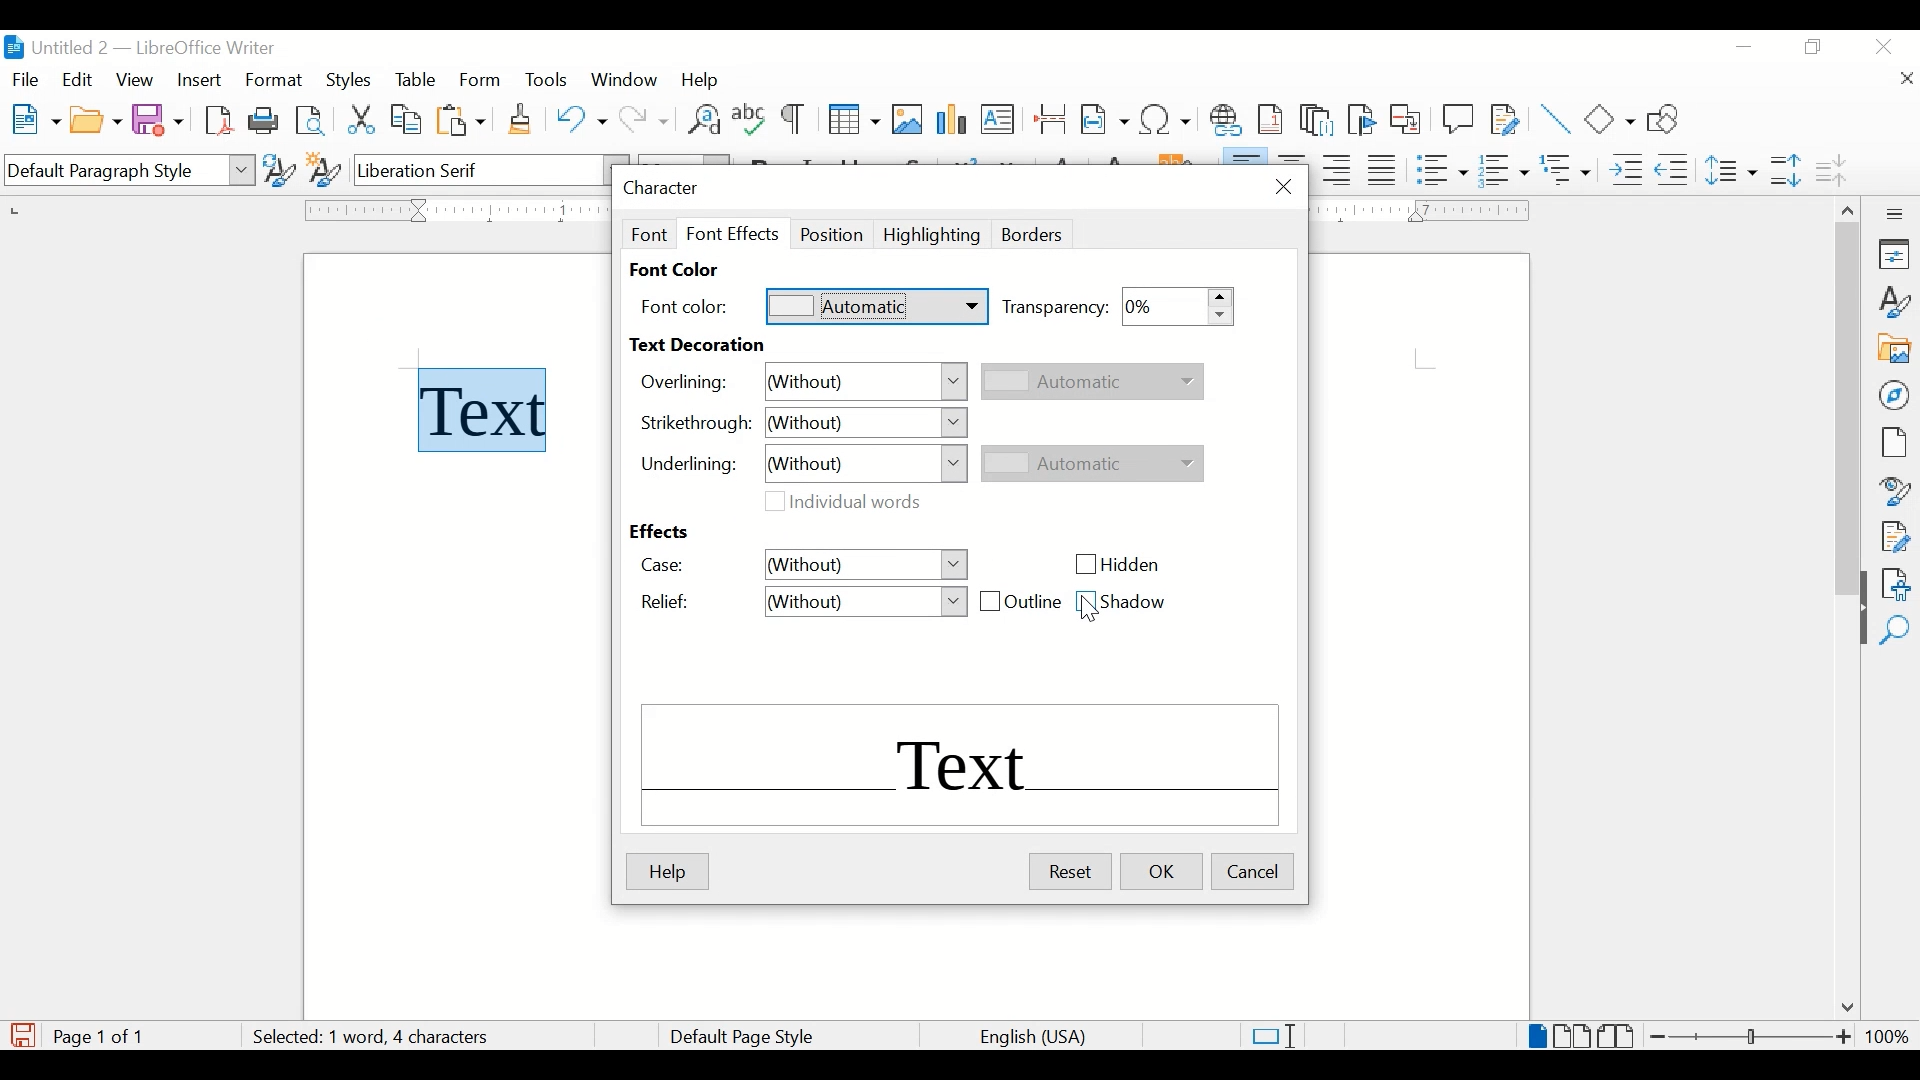 Image resolution: width=1920 pixels, height=1080 pixels. I want to click on single page view, so click(1538, 1036).